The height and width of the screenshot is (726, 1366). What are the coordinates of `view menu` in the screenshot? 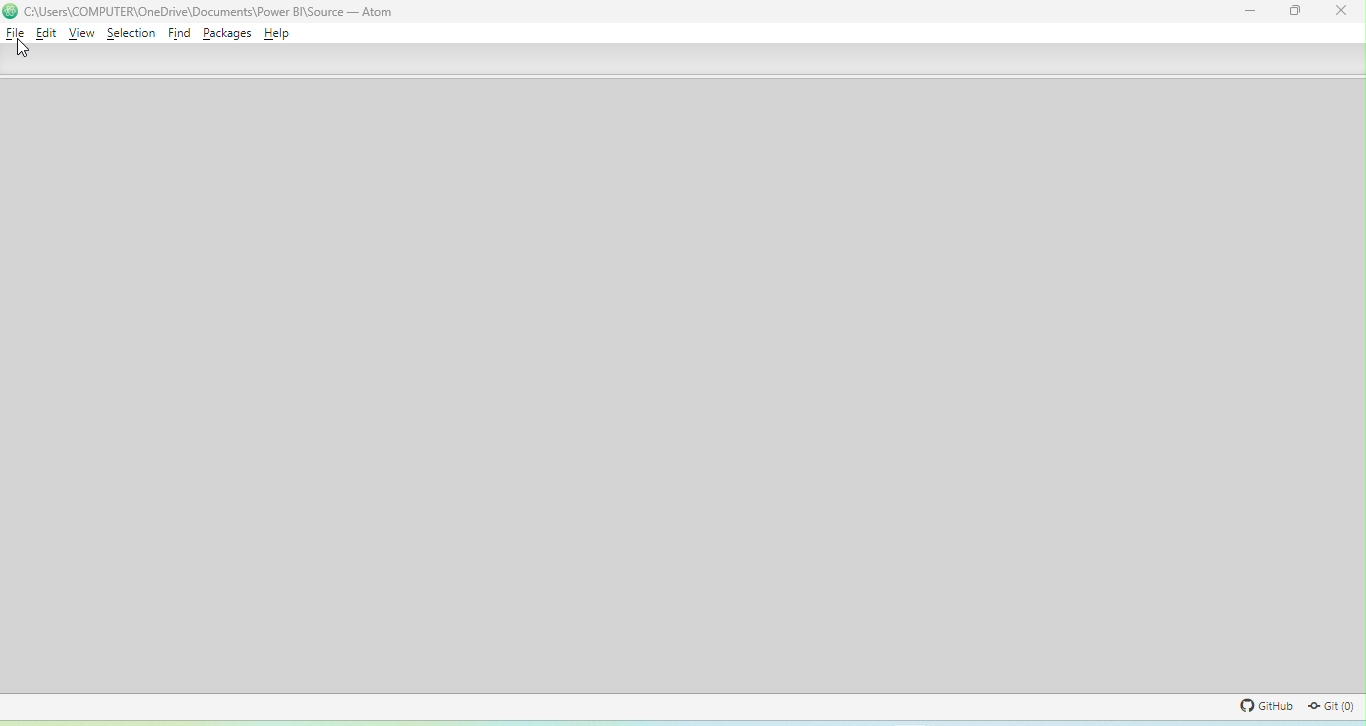 It's located at (82, 33).